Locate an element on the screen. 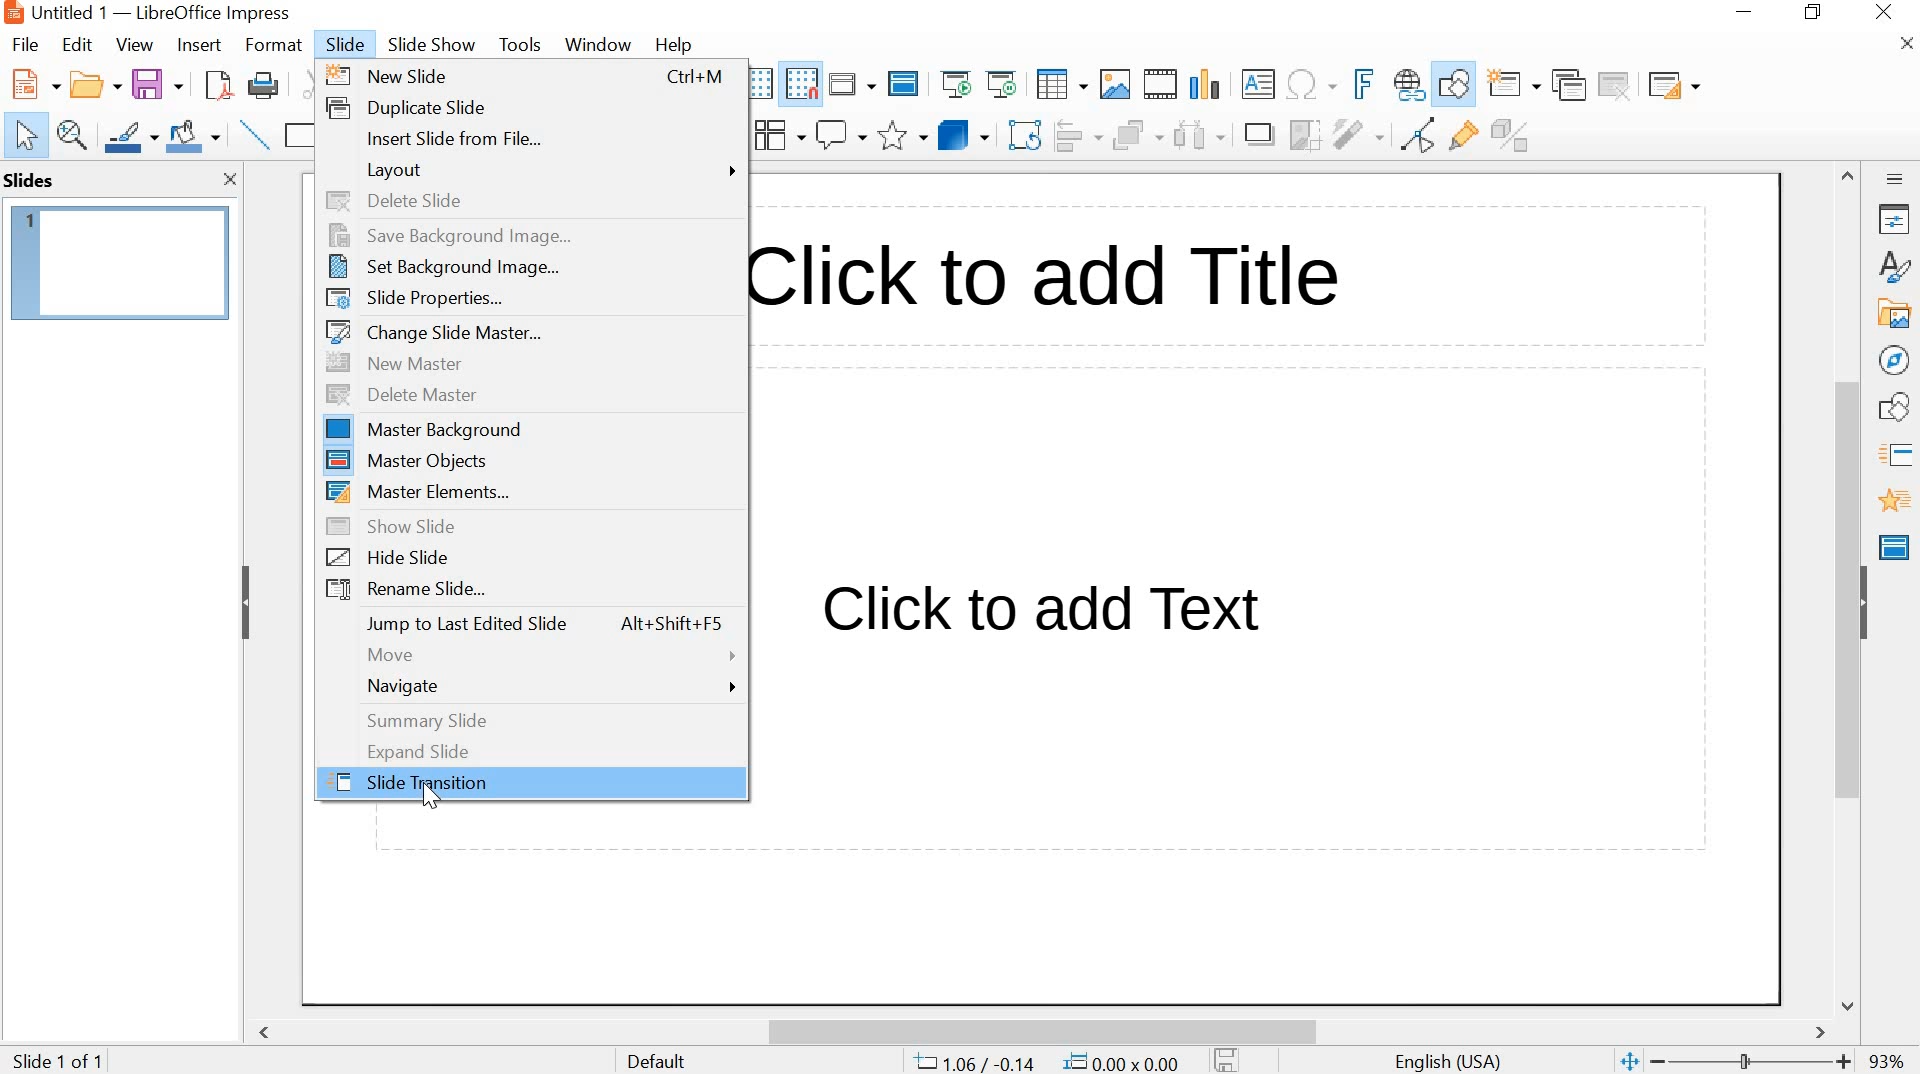 The width and height of the screenshot is (1920, 1074). Insert hyperlink is located at coordinates (1409, 86).